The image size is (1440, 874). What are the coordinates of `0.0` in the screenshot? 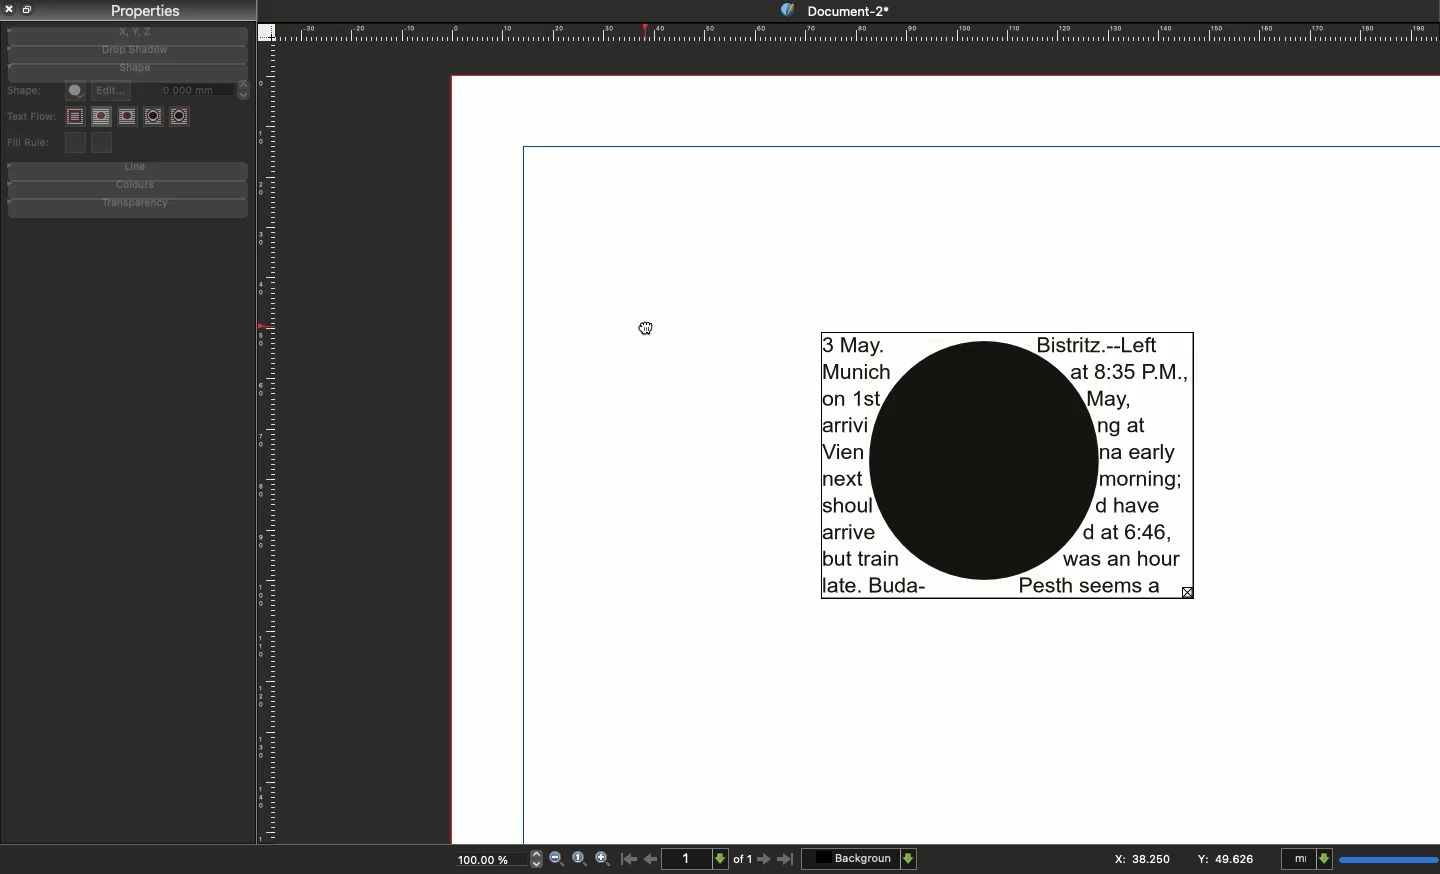 It's located at (202, 87).